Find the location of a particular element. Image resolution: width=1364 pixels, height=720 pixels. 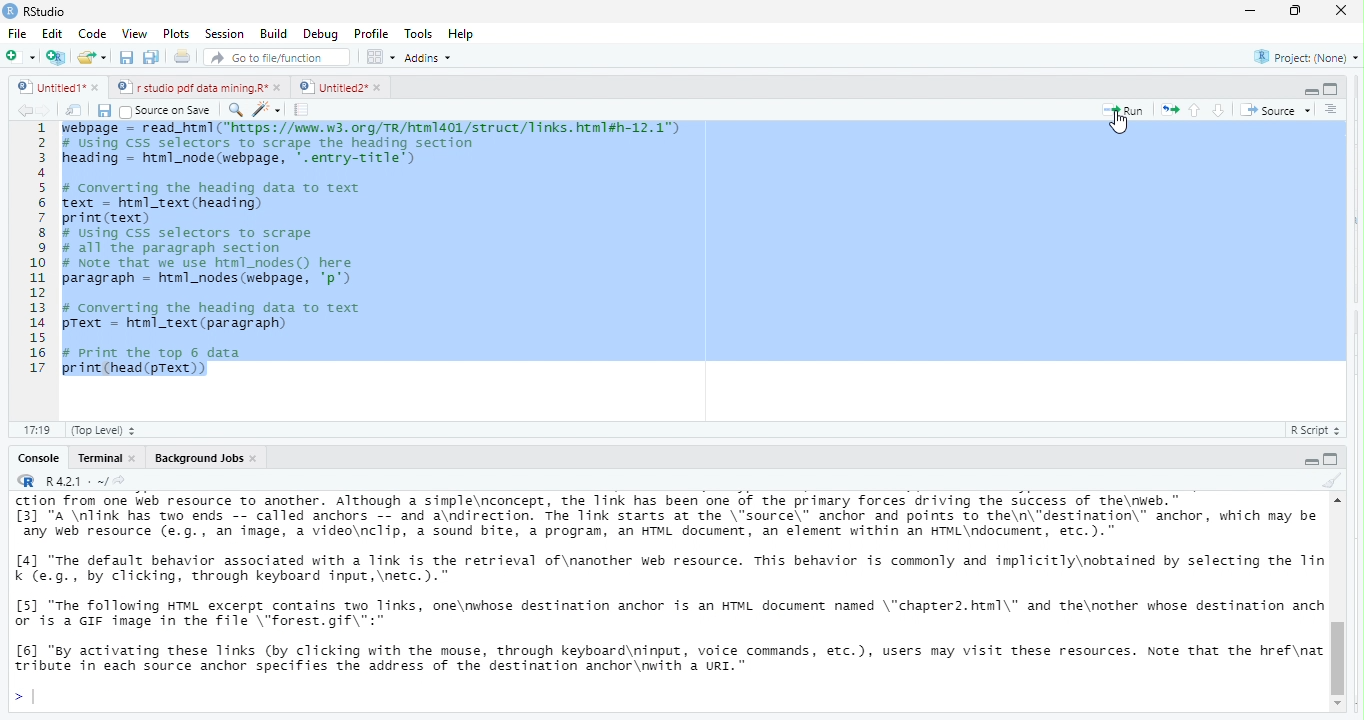

run is located at coordinates (1124, 111).